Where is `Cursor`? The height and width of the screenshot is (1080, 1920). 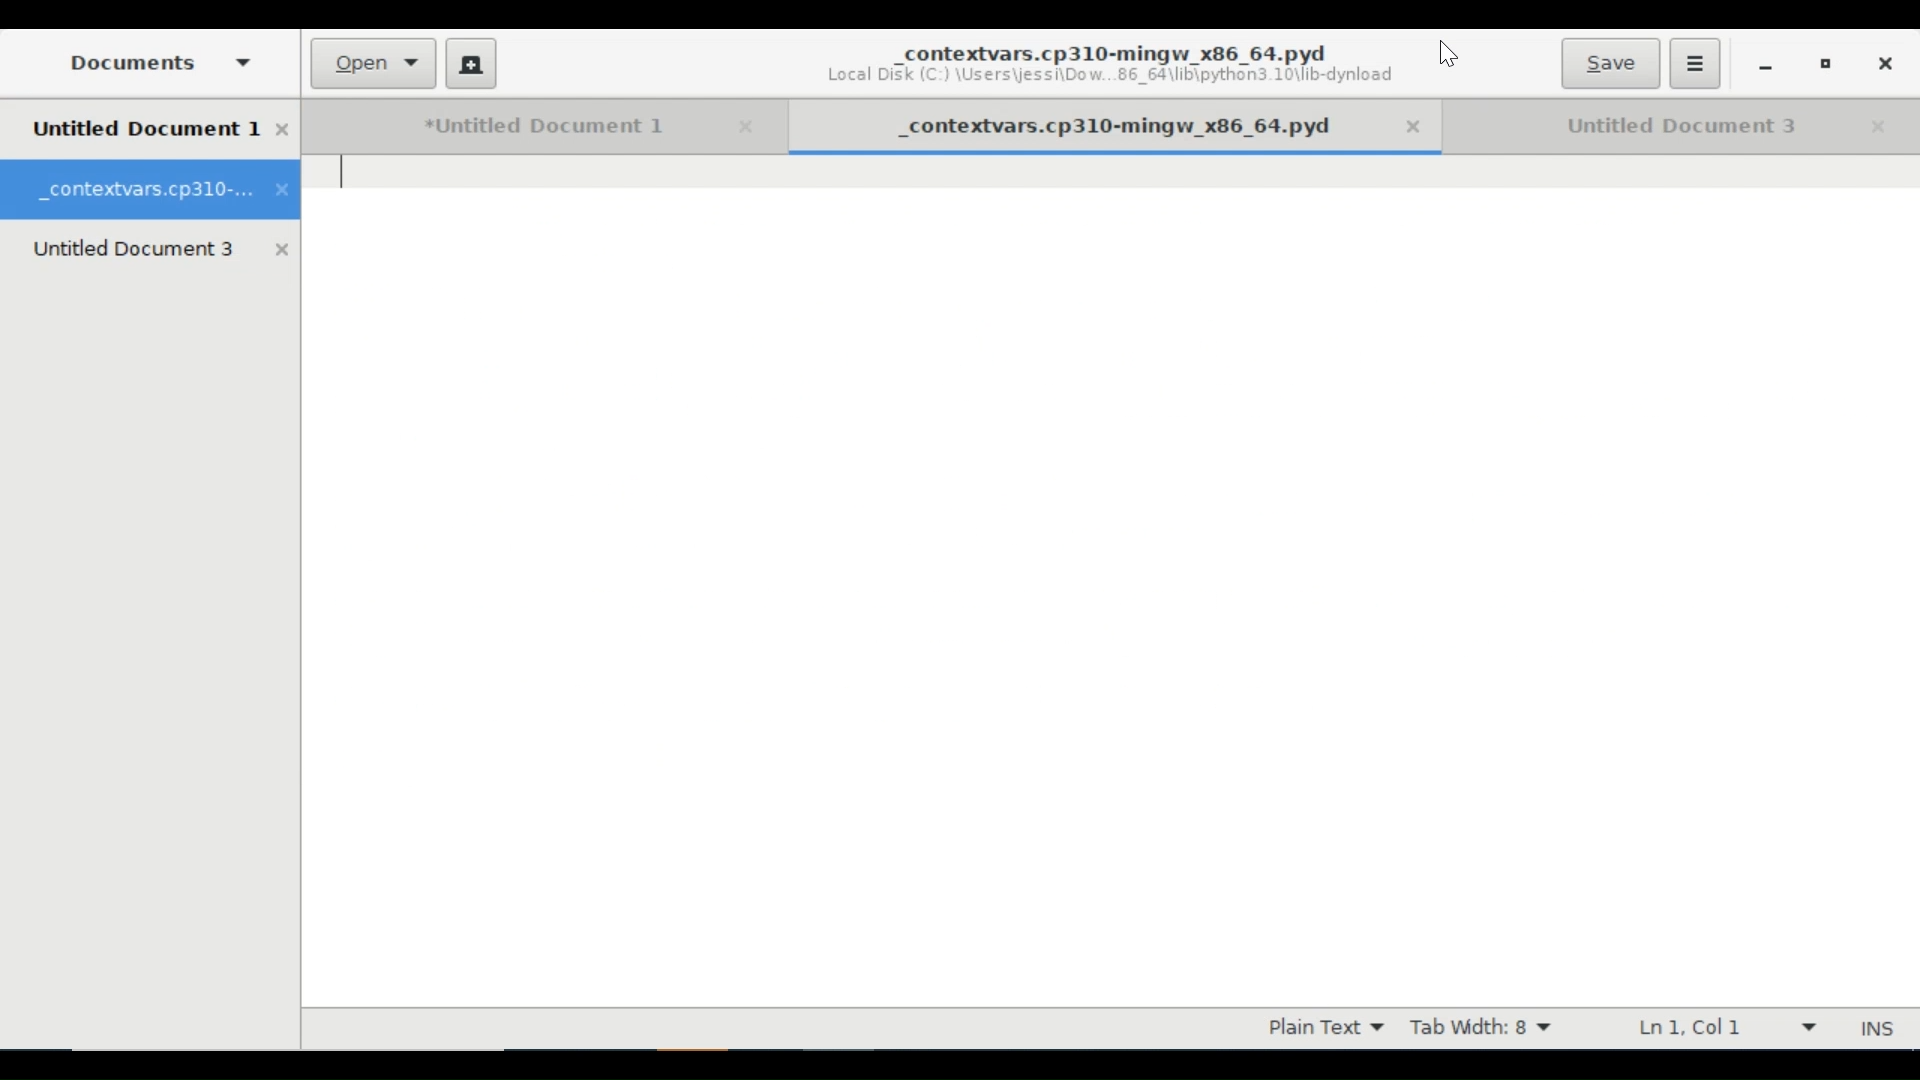
Cursor is located at coordinates (1448, 56).